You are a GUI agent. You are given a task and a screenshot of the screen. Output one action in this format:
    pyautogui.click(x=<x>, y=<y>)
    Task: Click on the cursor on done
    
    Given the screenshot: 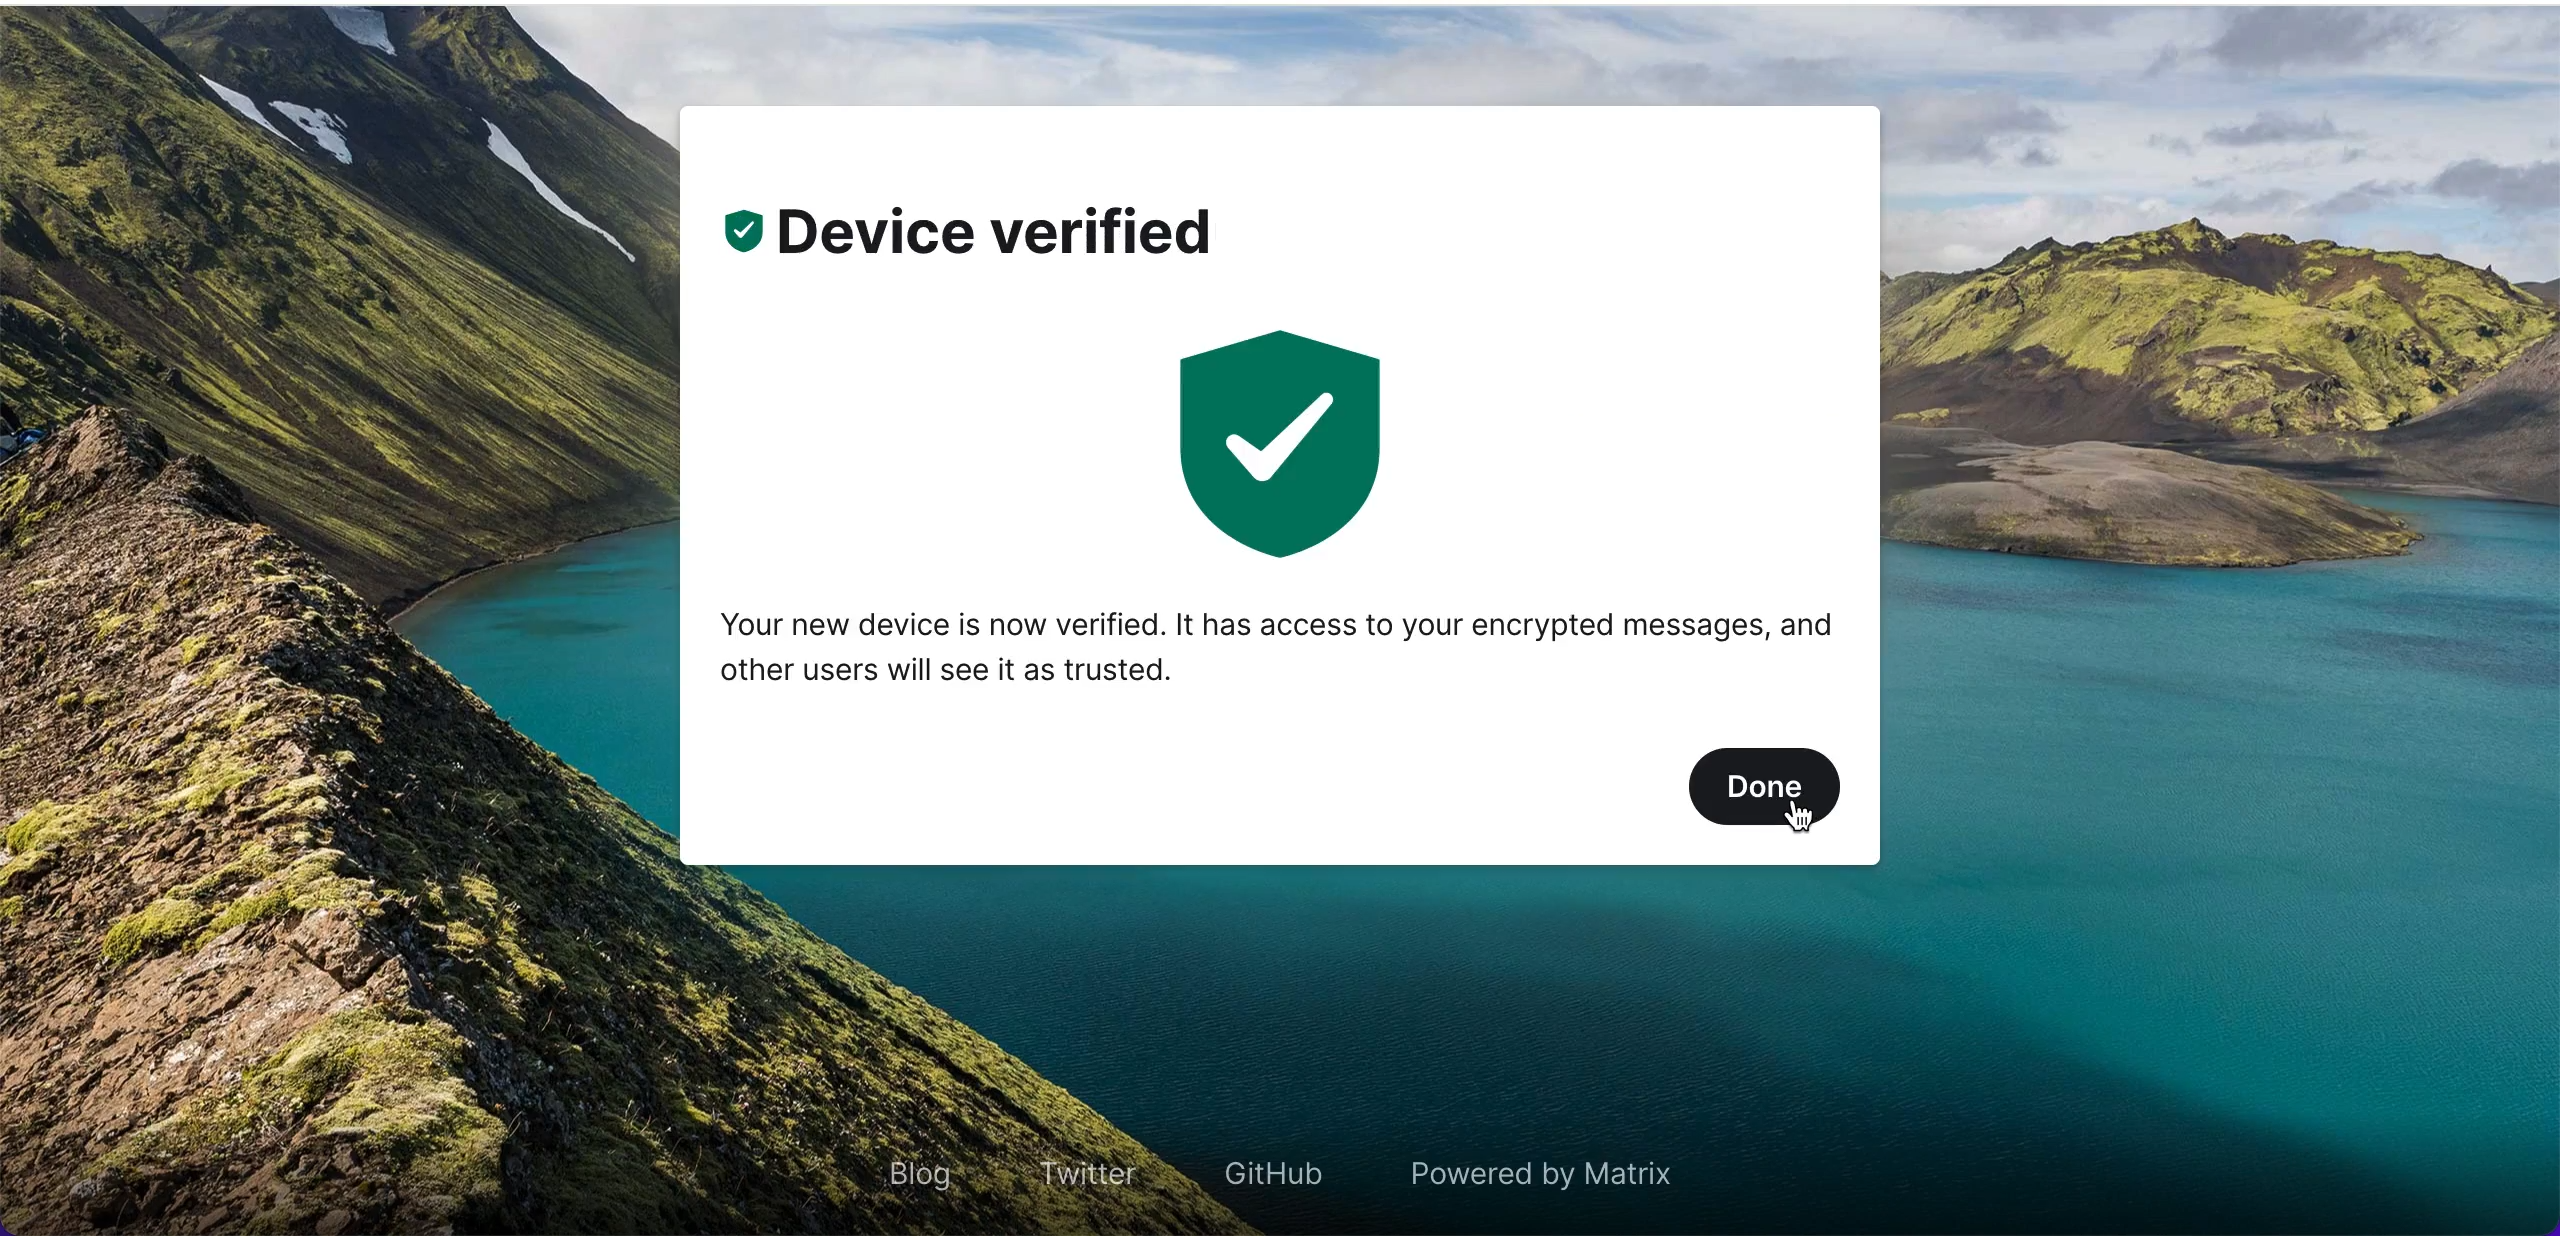 What is the action you would take?
    pyautogui.click(x=1815, y=823)
    